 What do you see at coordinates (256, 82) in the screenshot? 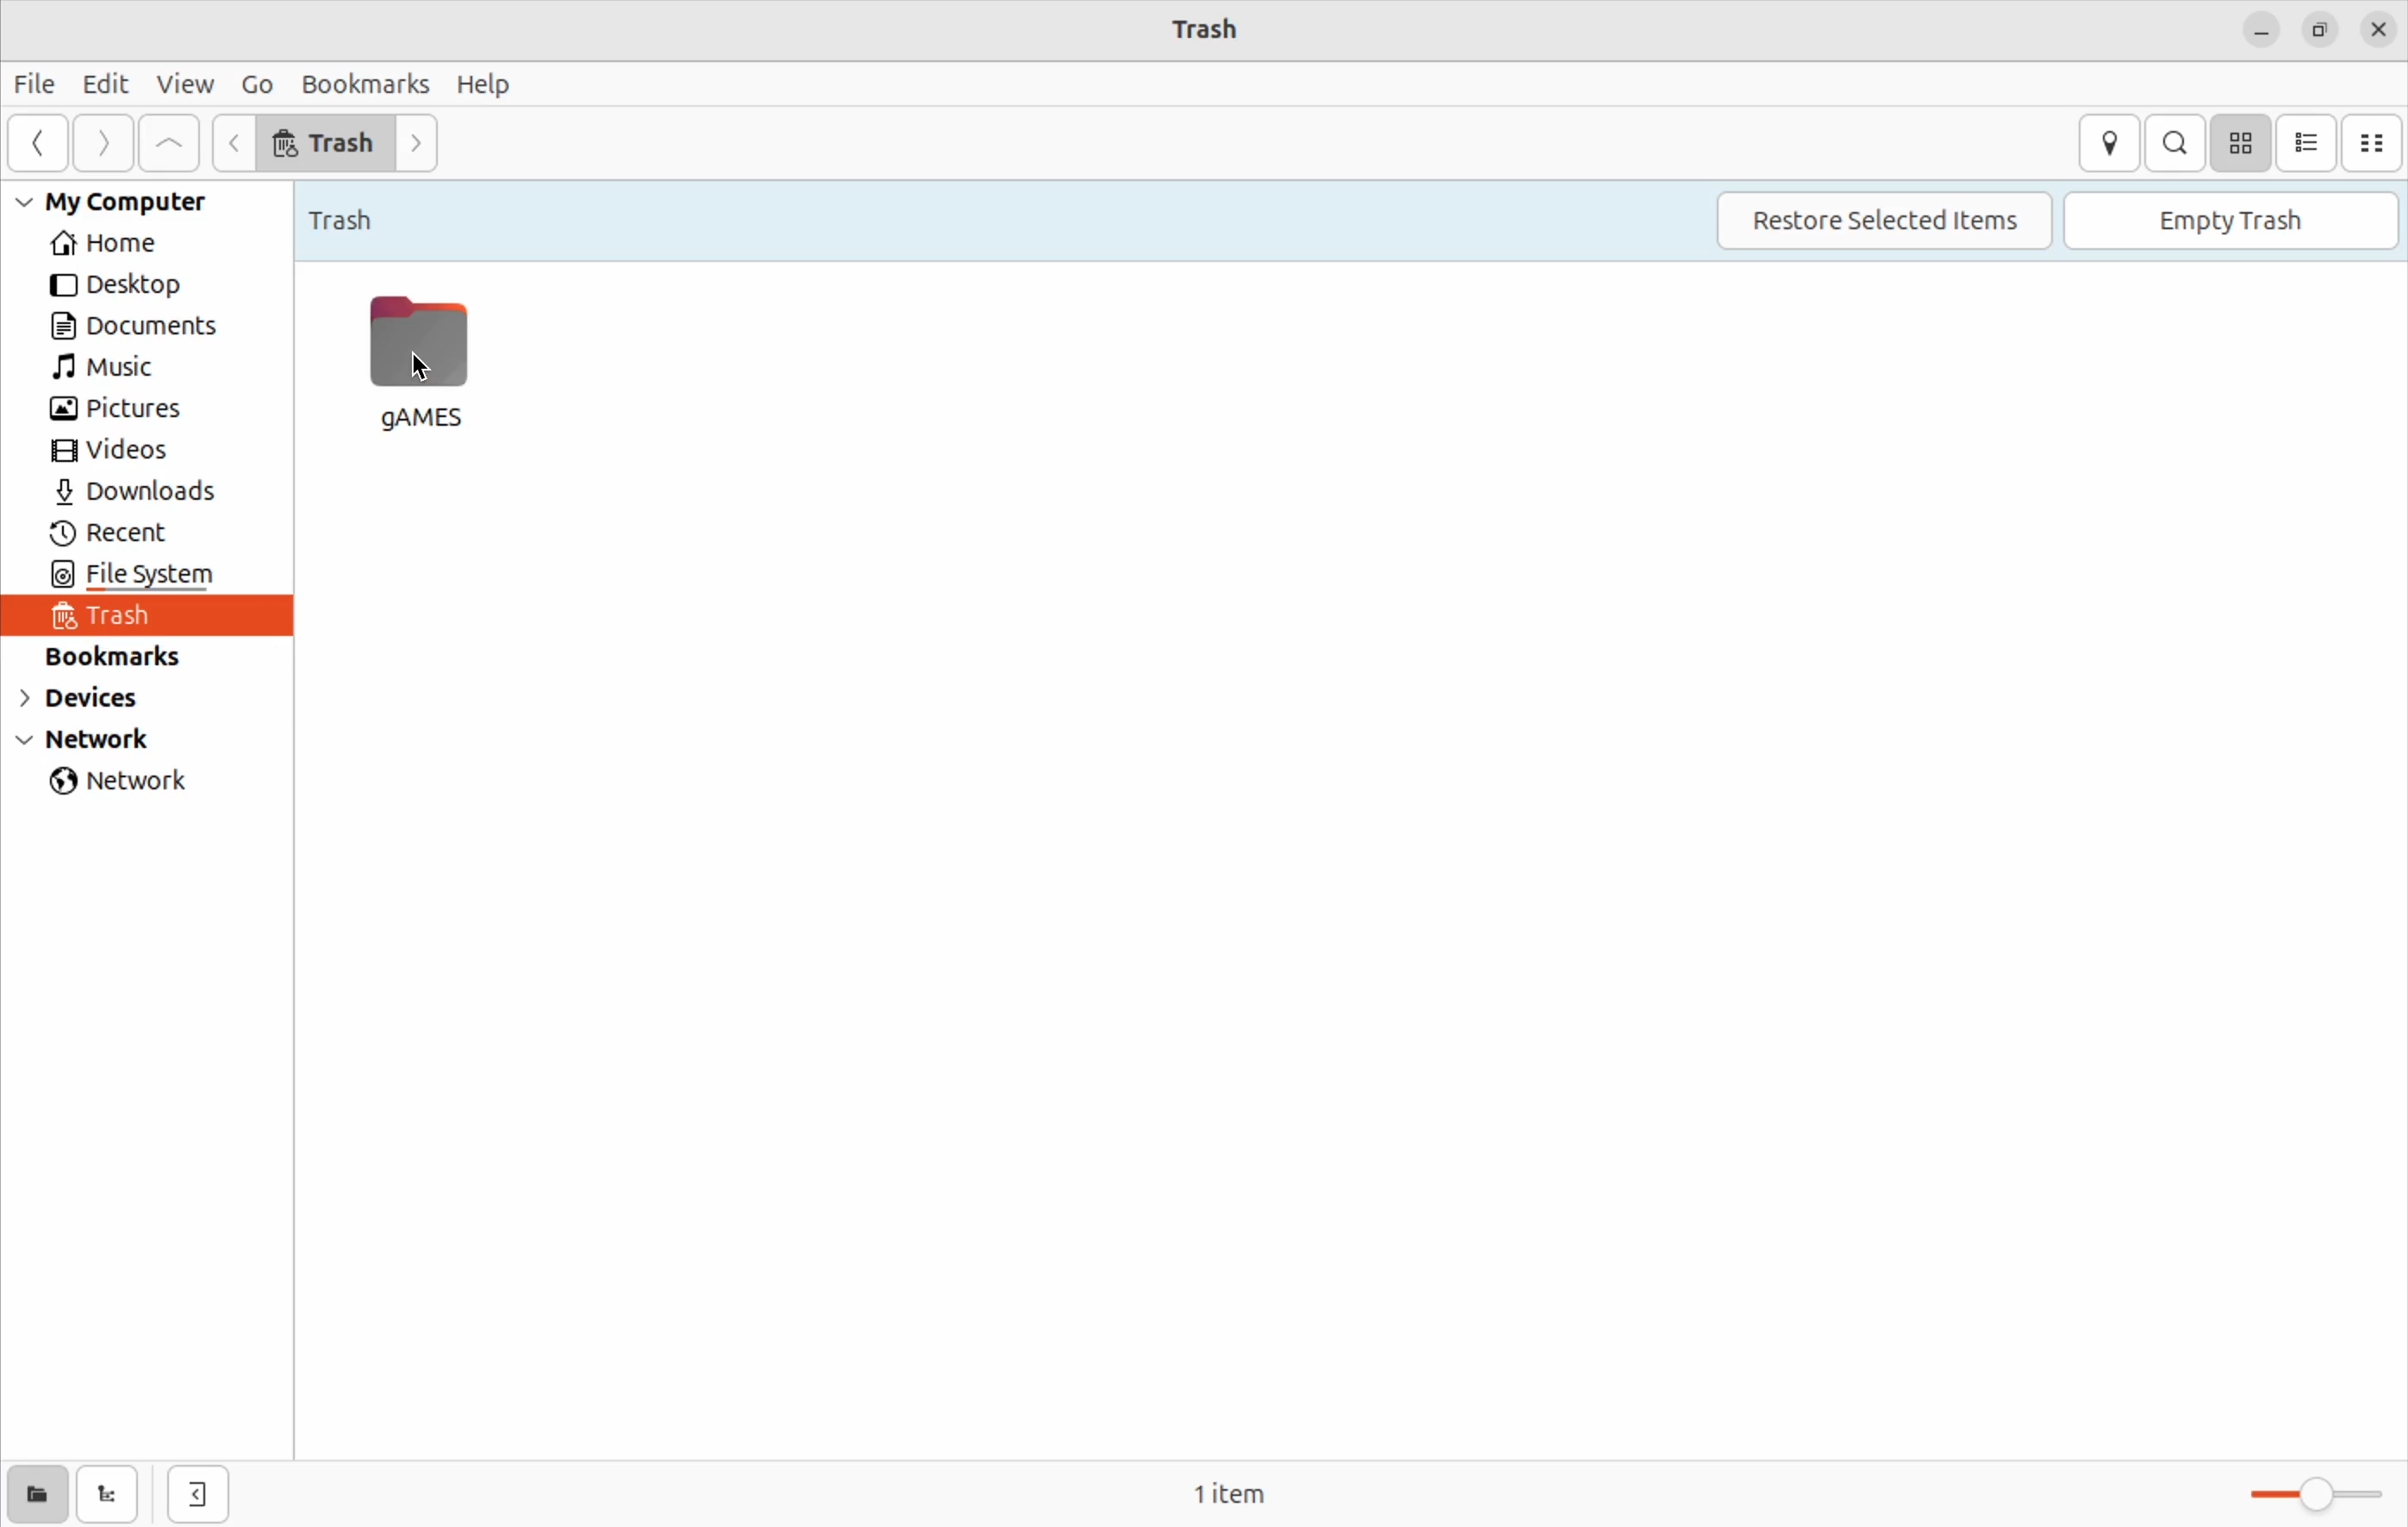
I see `Go` at bounding box center [256, 82].